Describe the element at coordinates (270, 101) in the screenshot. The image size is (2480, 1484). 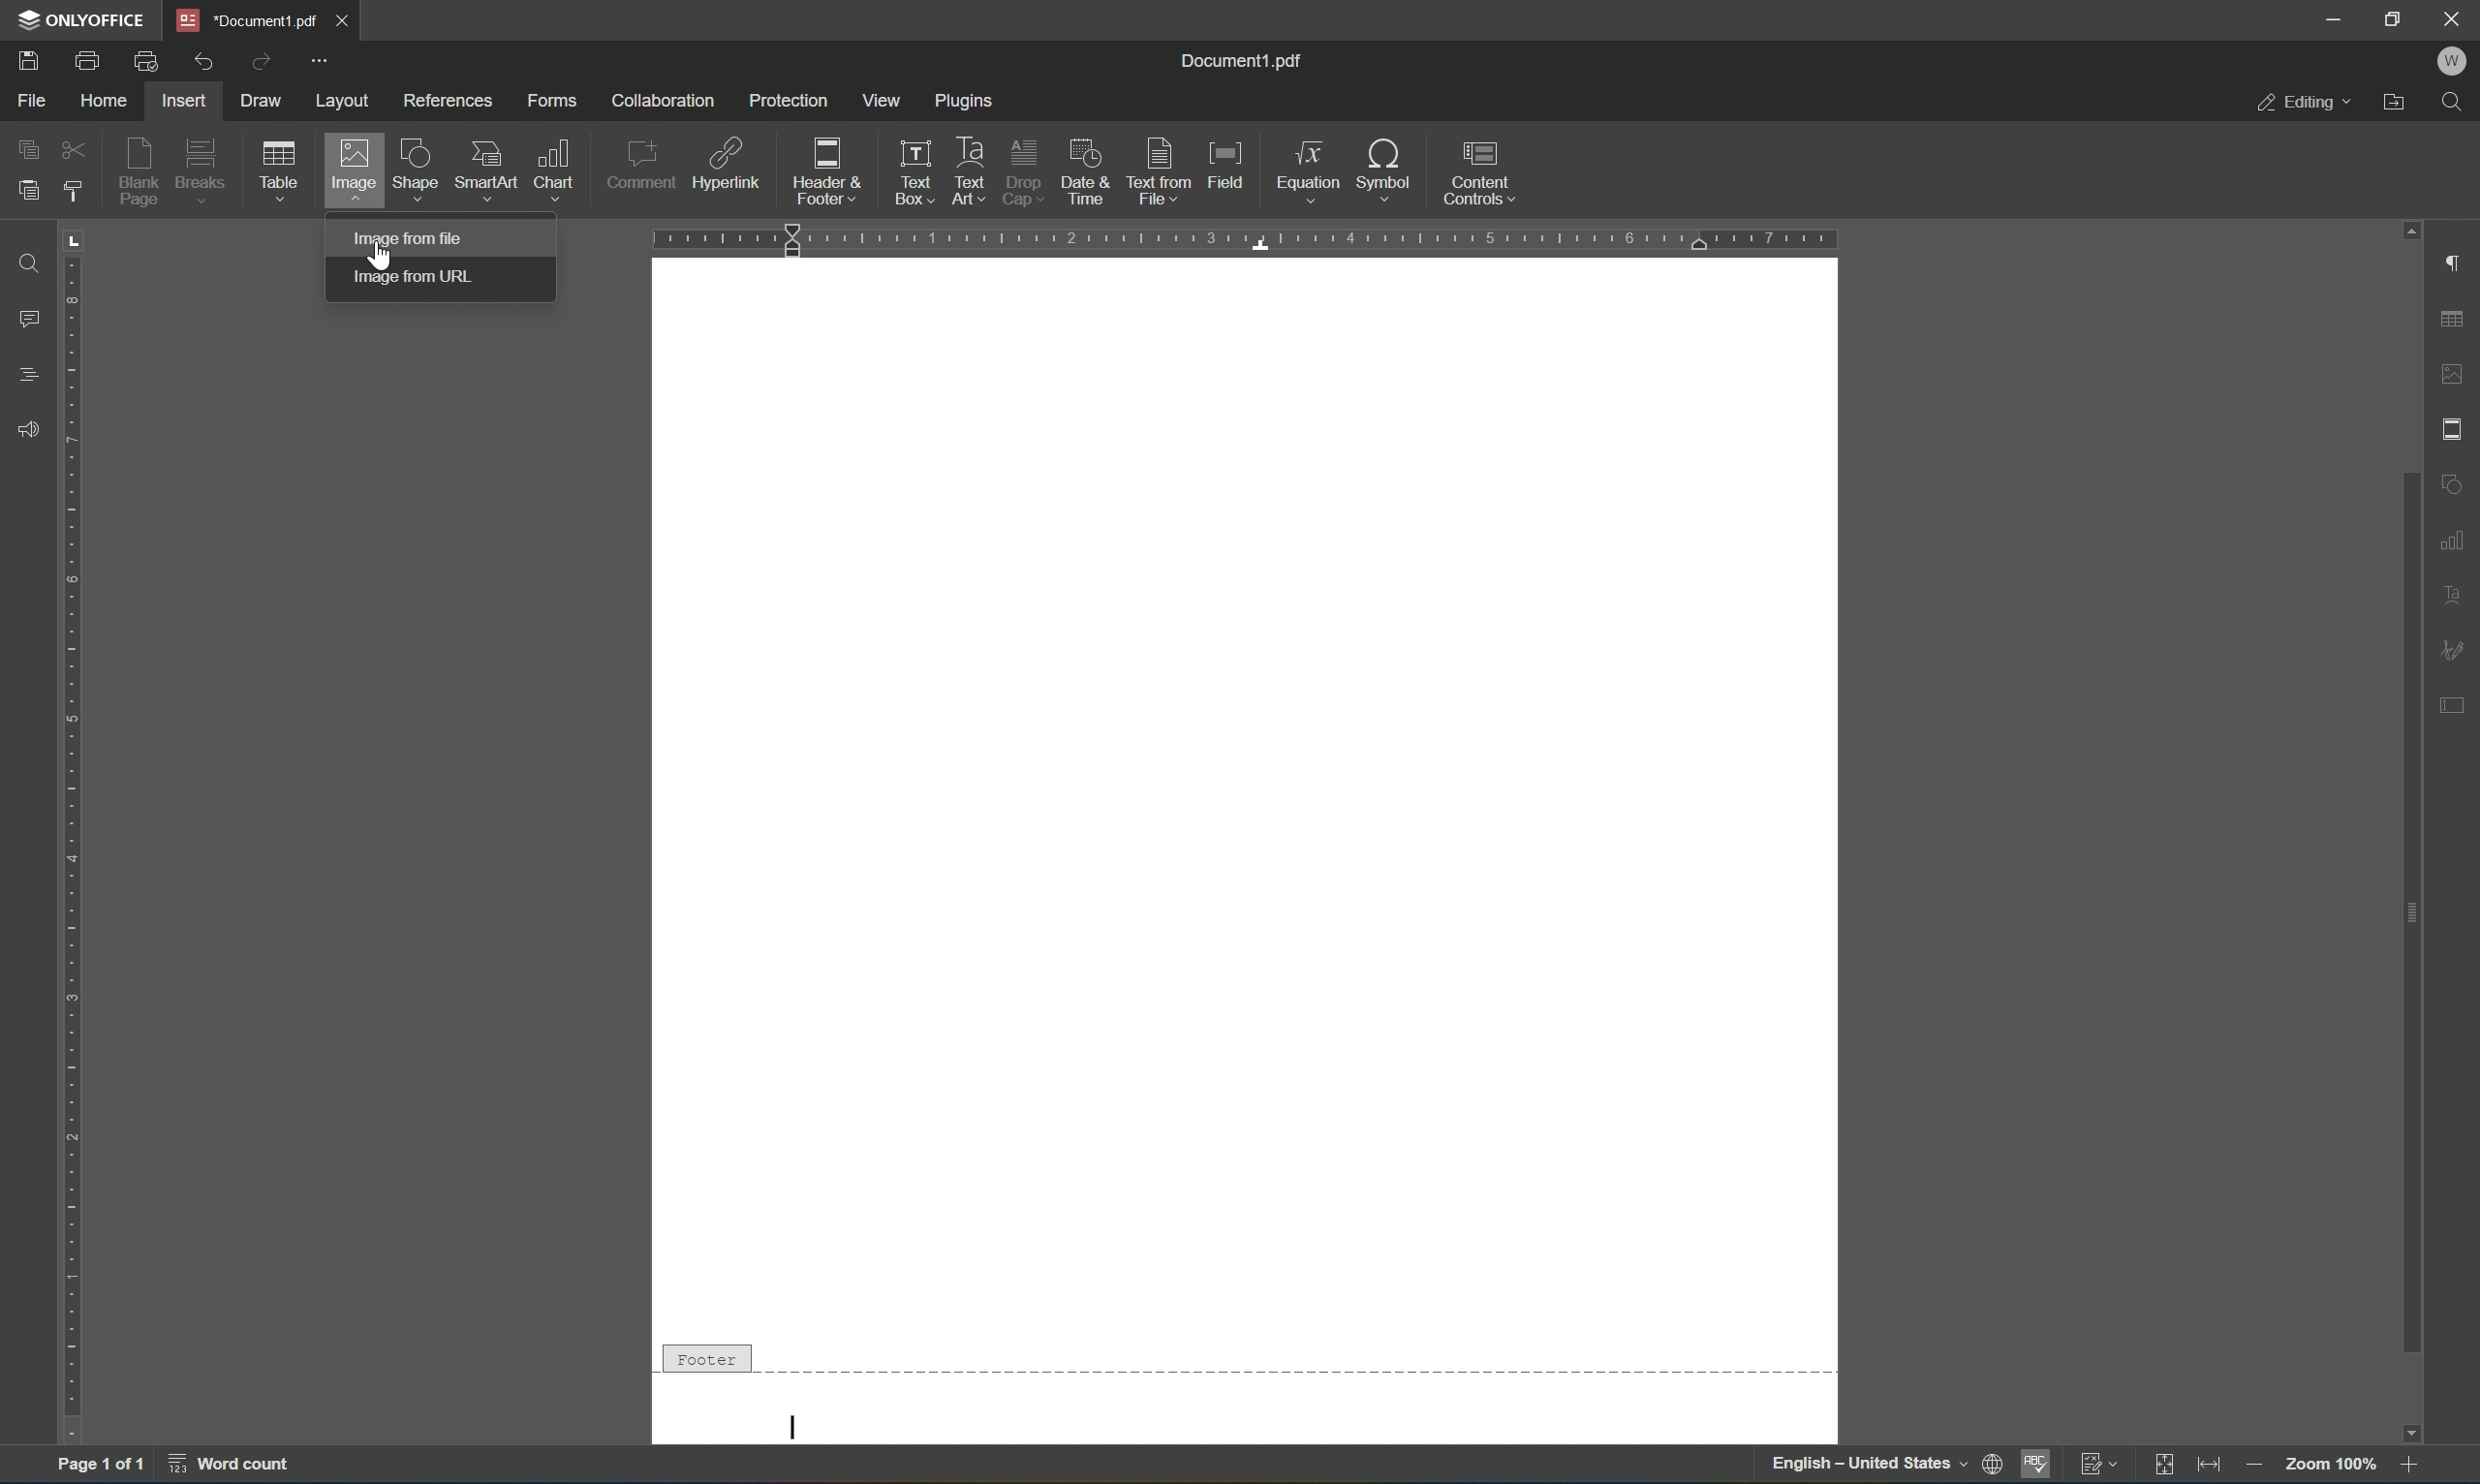
I see `draw` at that location.